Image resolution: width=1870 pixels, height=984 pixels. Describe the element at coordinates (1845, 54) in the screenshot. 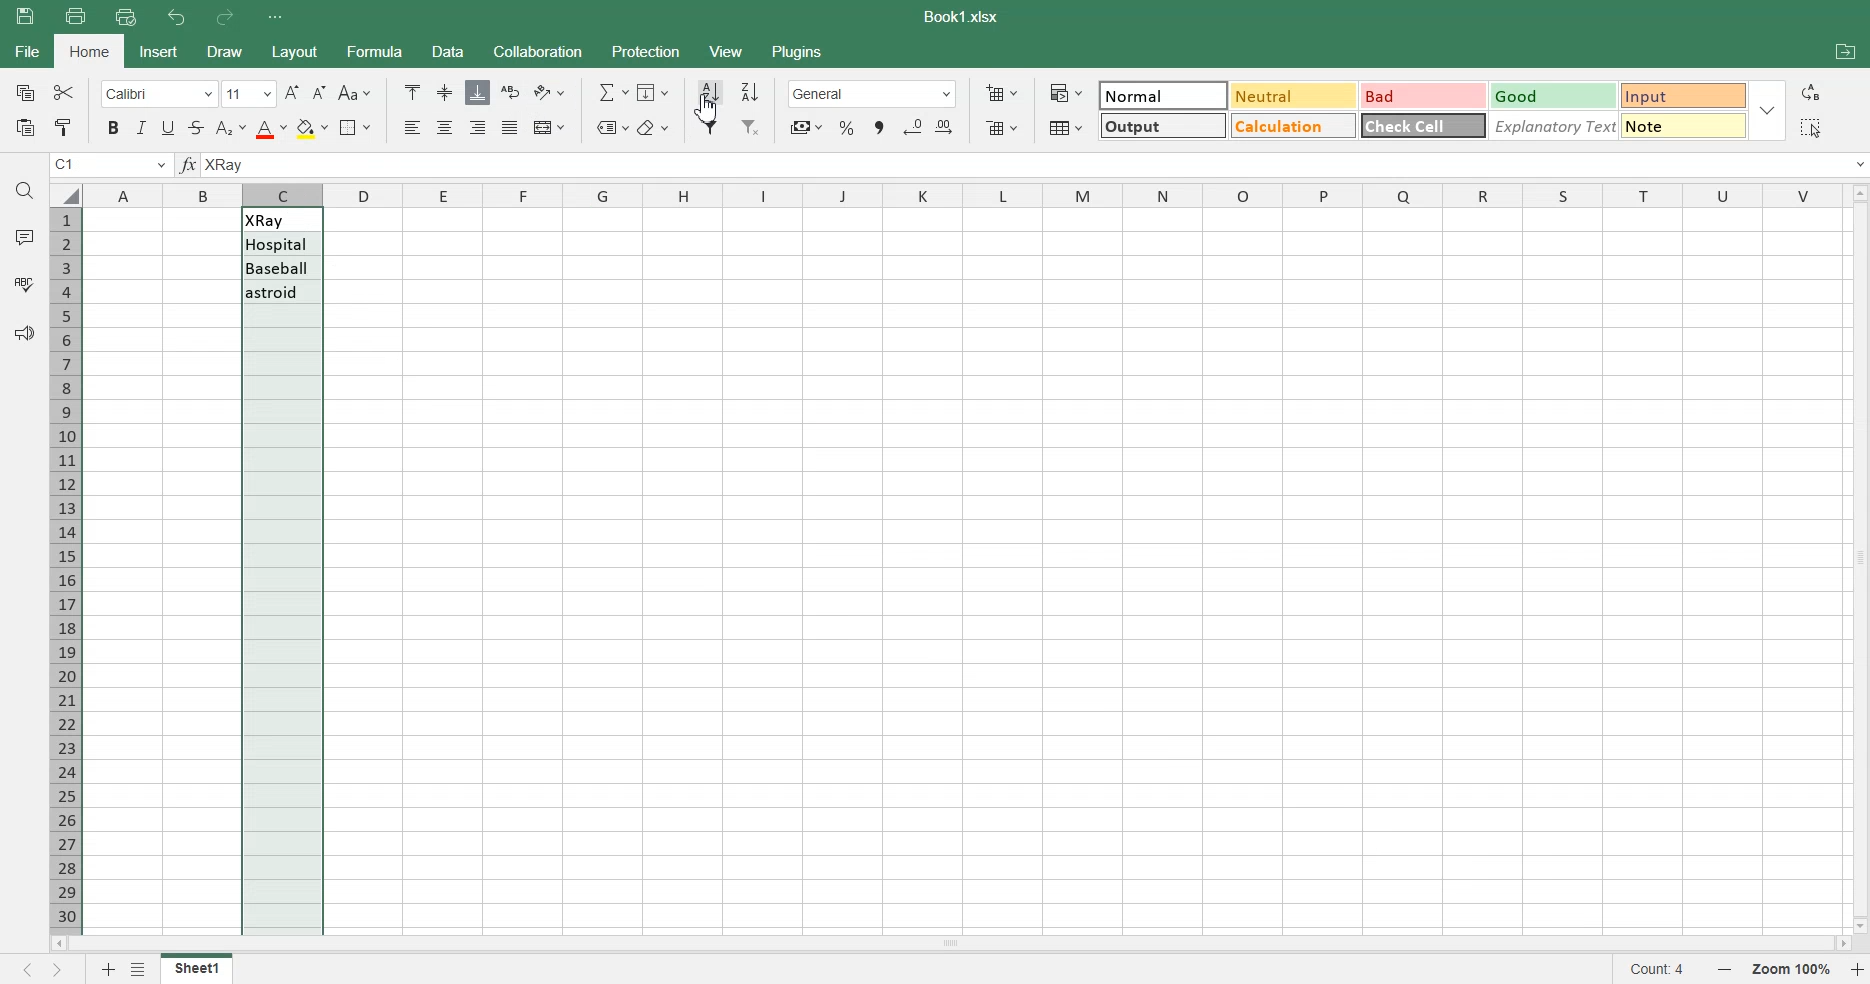

I see `Open File Location` at that location.